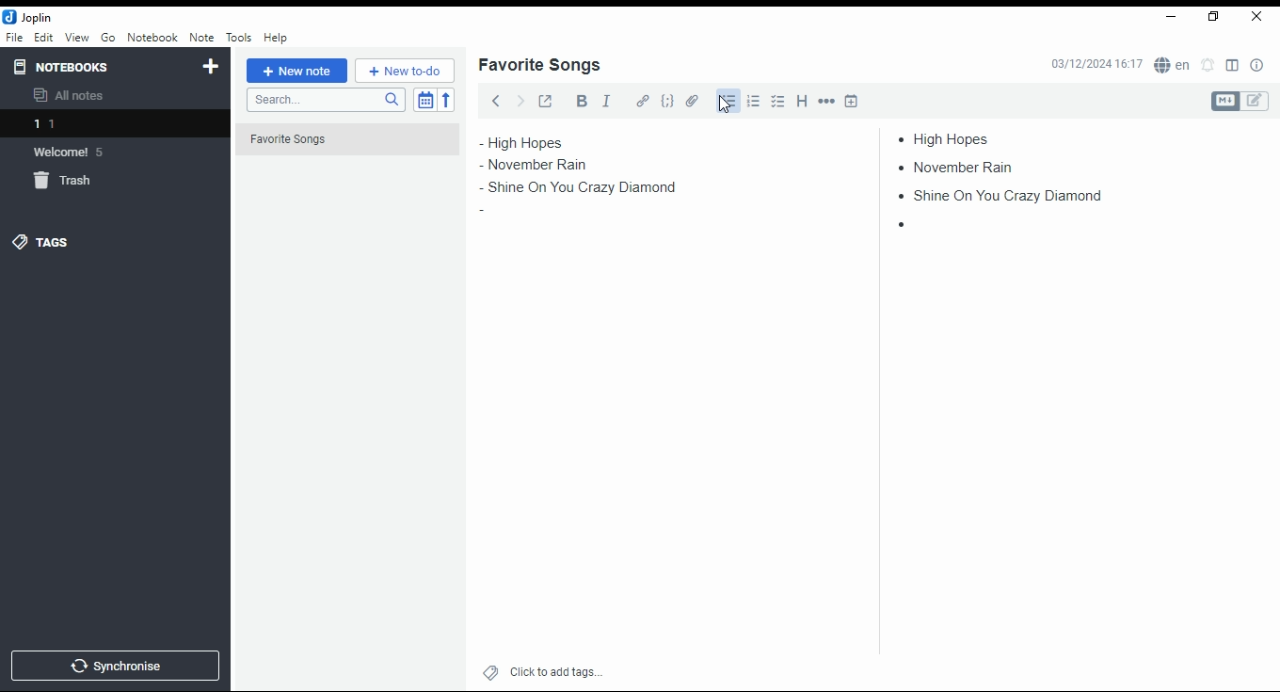 This screenshot has width=1280, height=692. I want to click on code, so click(667, 101).